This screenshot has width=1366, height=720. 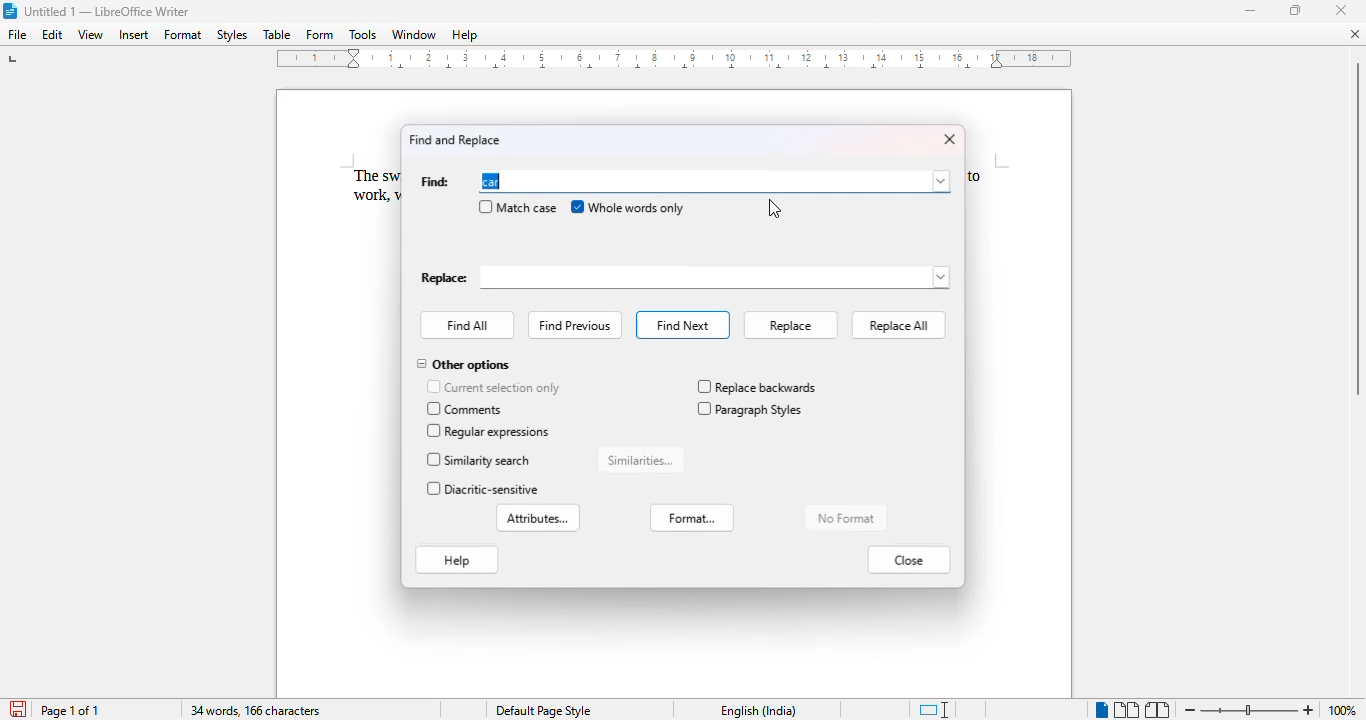 What do you see at coordinates (435, 182) in the screenshot?
I see `find: ` at bounding box center [435, 182].